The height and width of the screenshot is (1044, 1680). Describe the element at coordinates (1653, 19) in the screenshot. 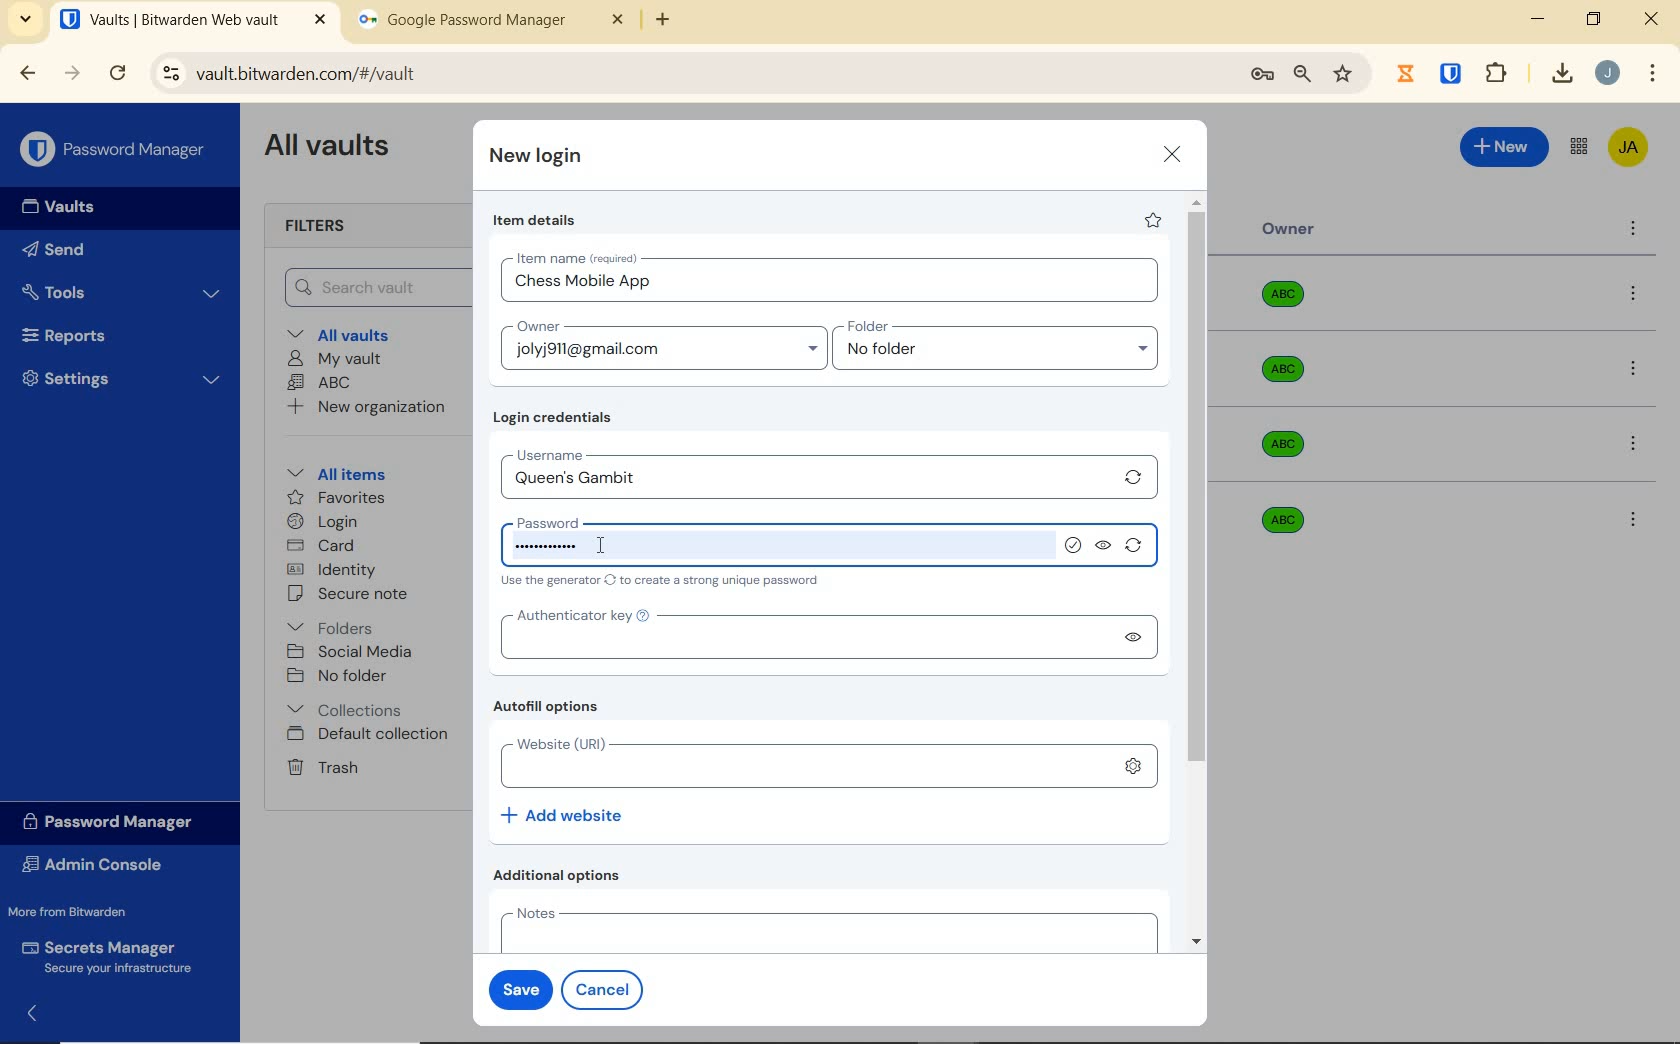

I see `close` at that location.